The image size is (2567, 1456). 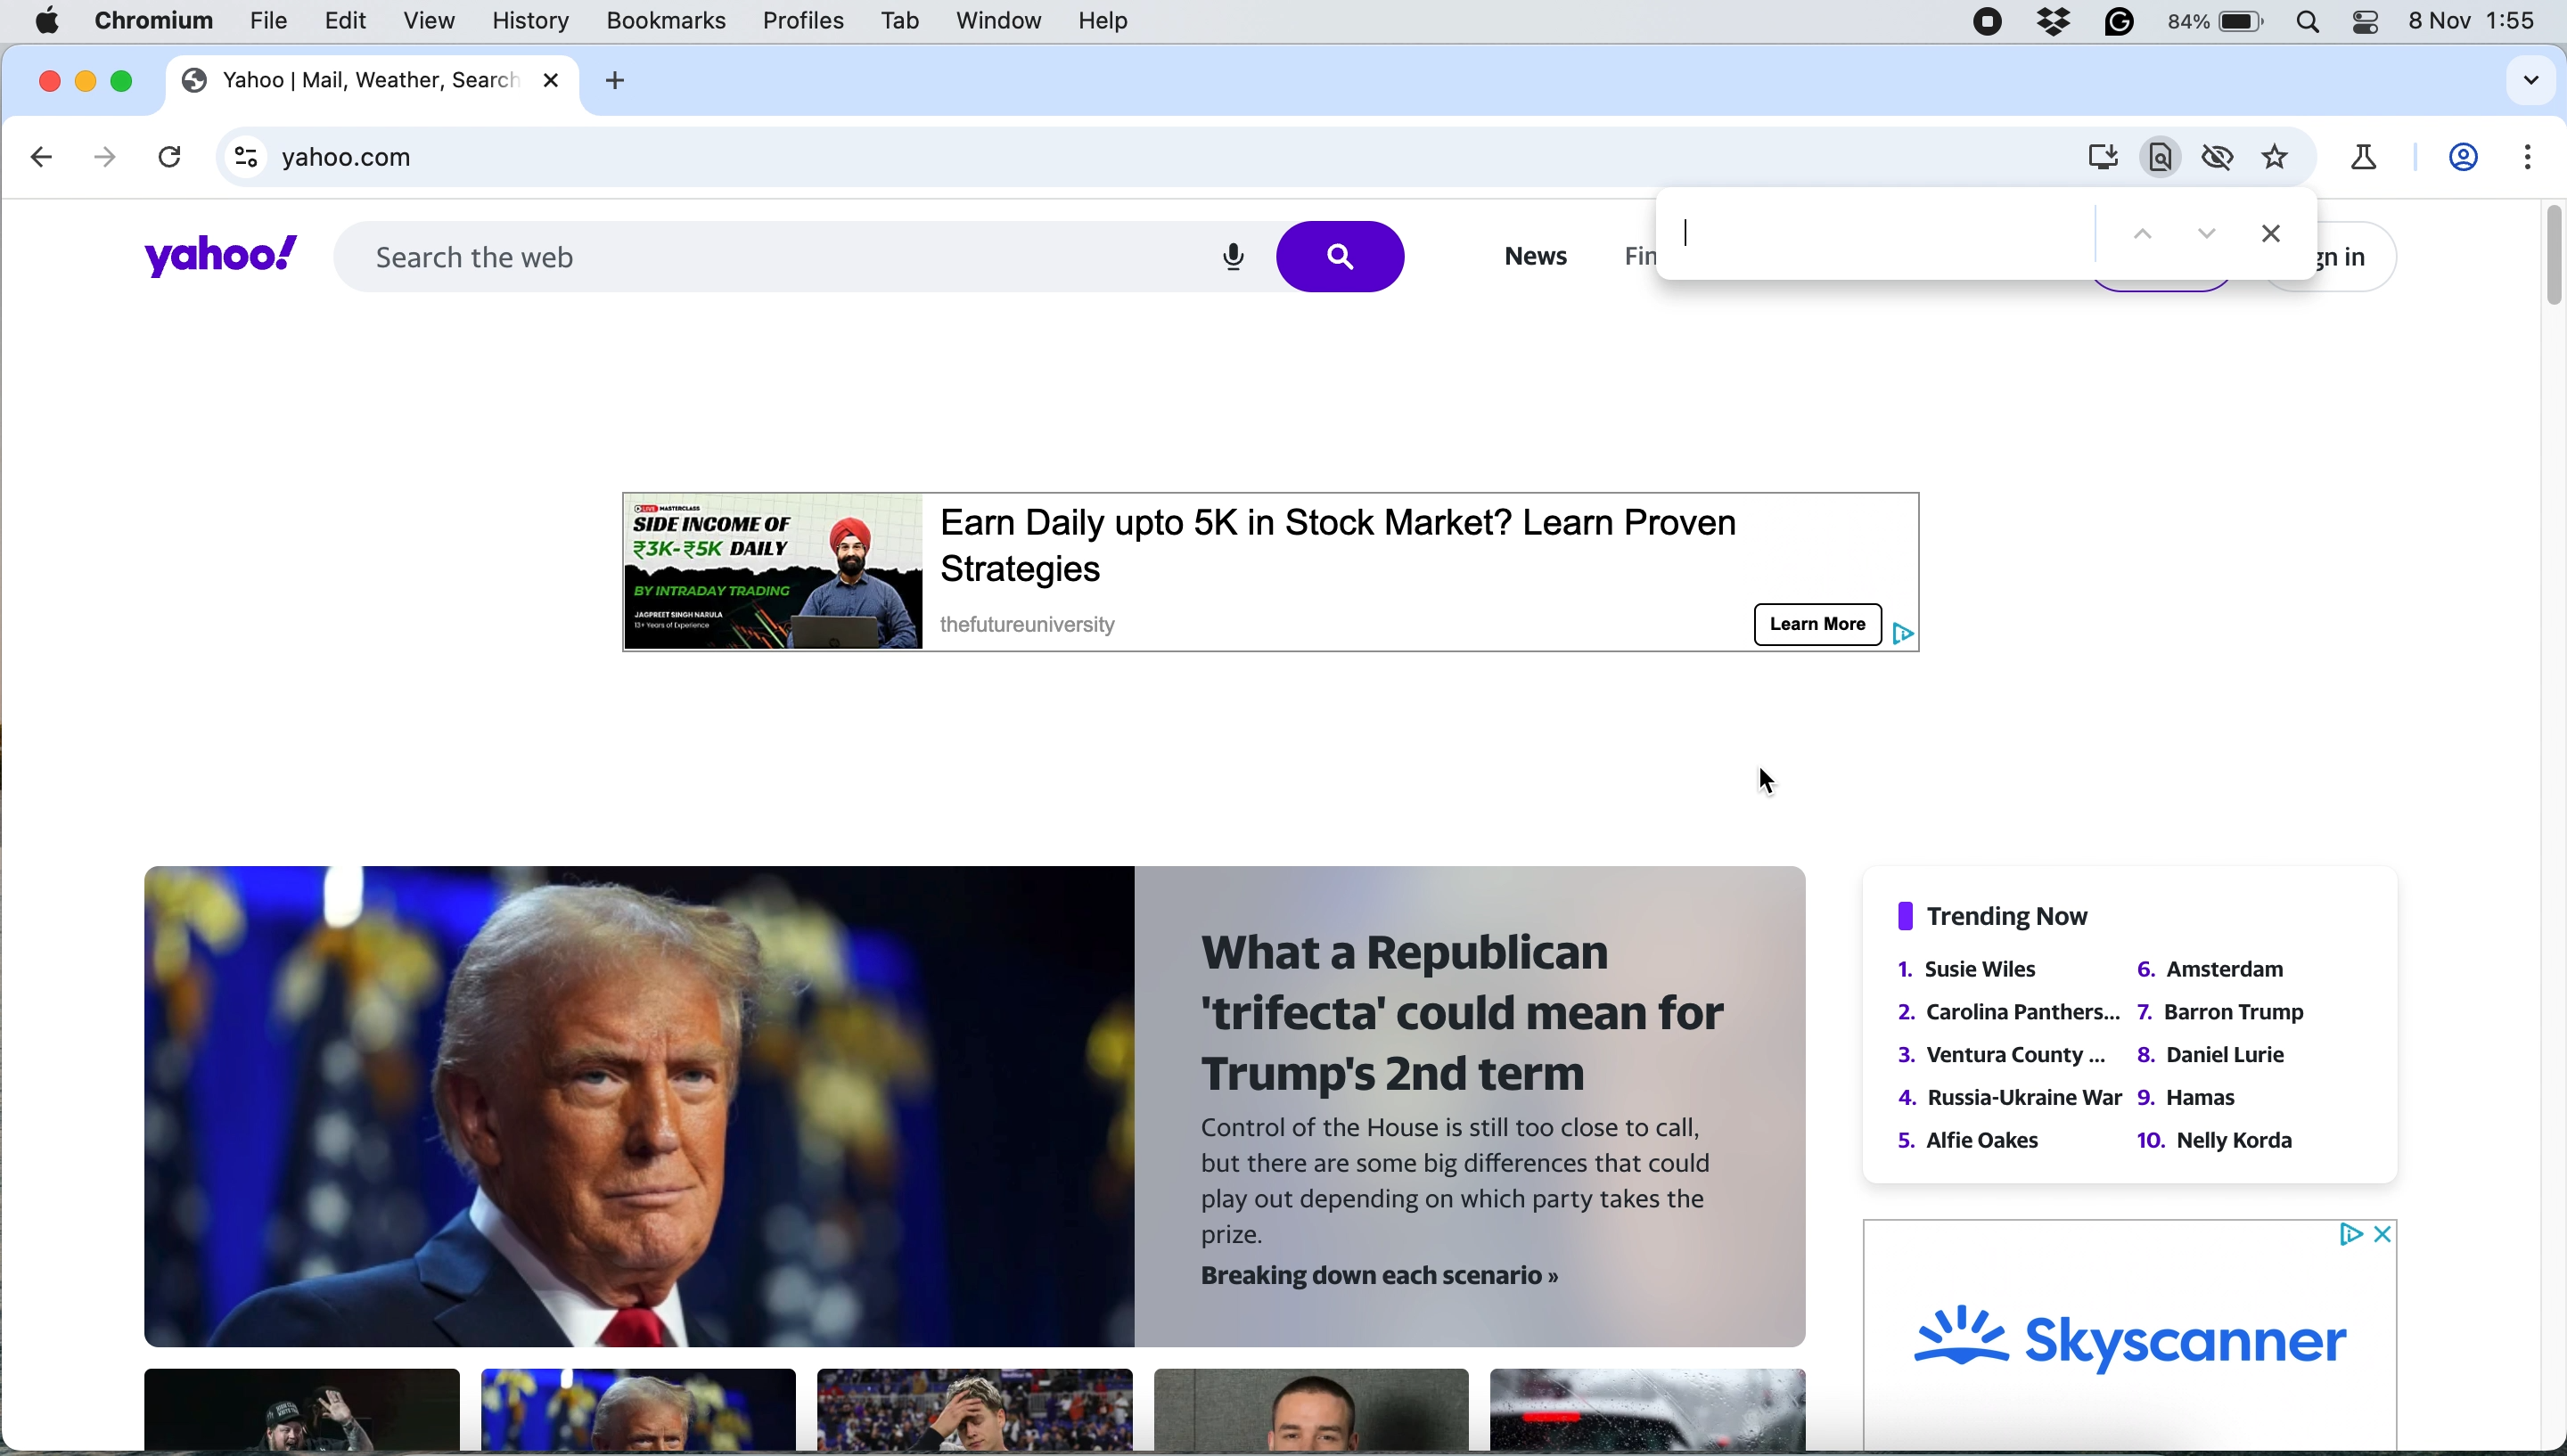 What do you see at coordinates (2221, 1013) in the screenshot?
I see `Barron` at bounding box center [2221, 1013].